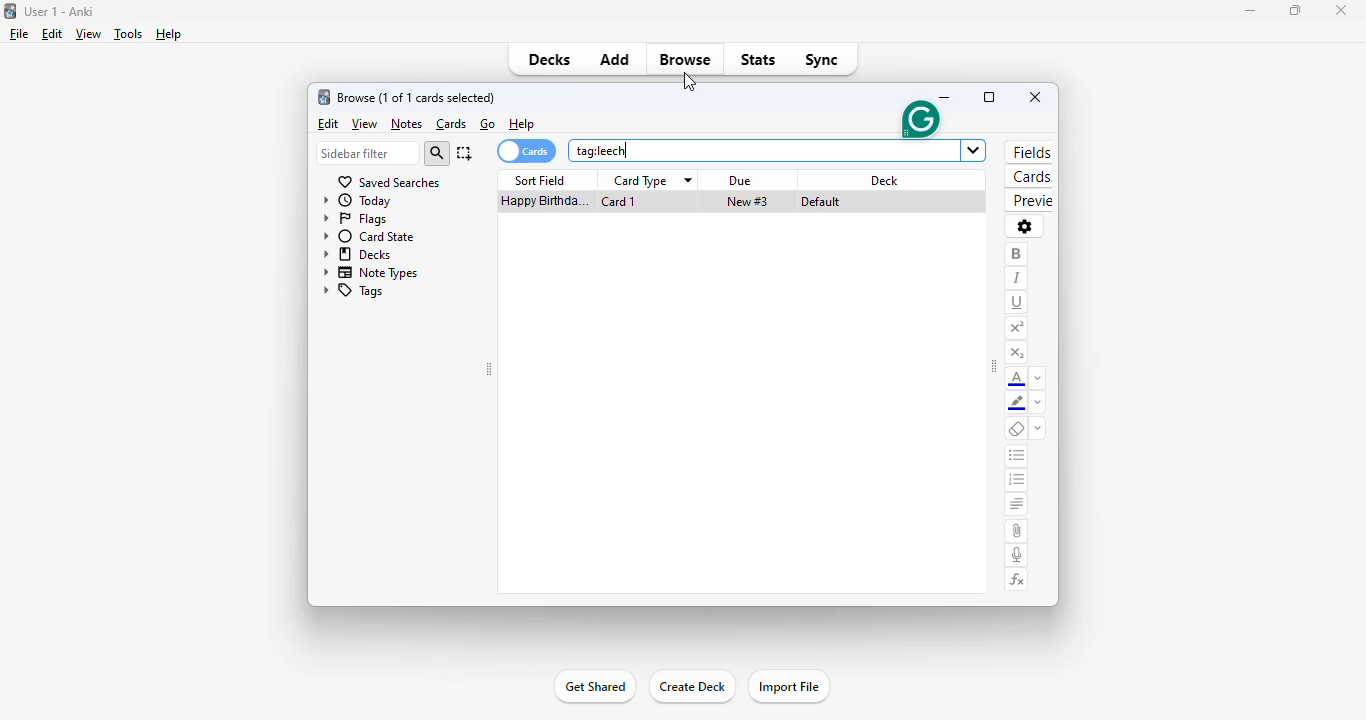 The width and height of the screenshot is (1366, 720). I want to click on add, so click(615, 58).